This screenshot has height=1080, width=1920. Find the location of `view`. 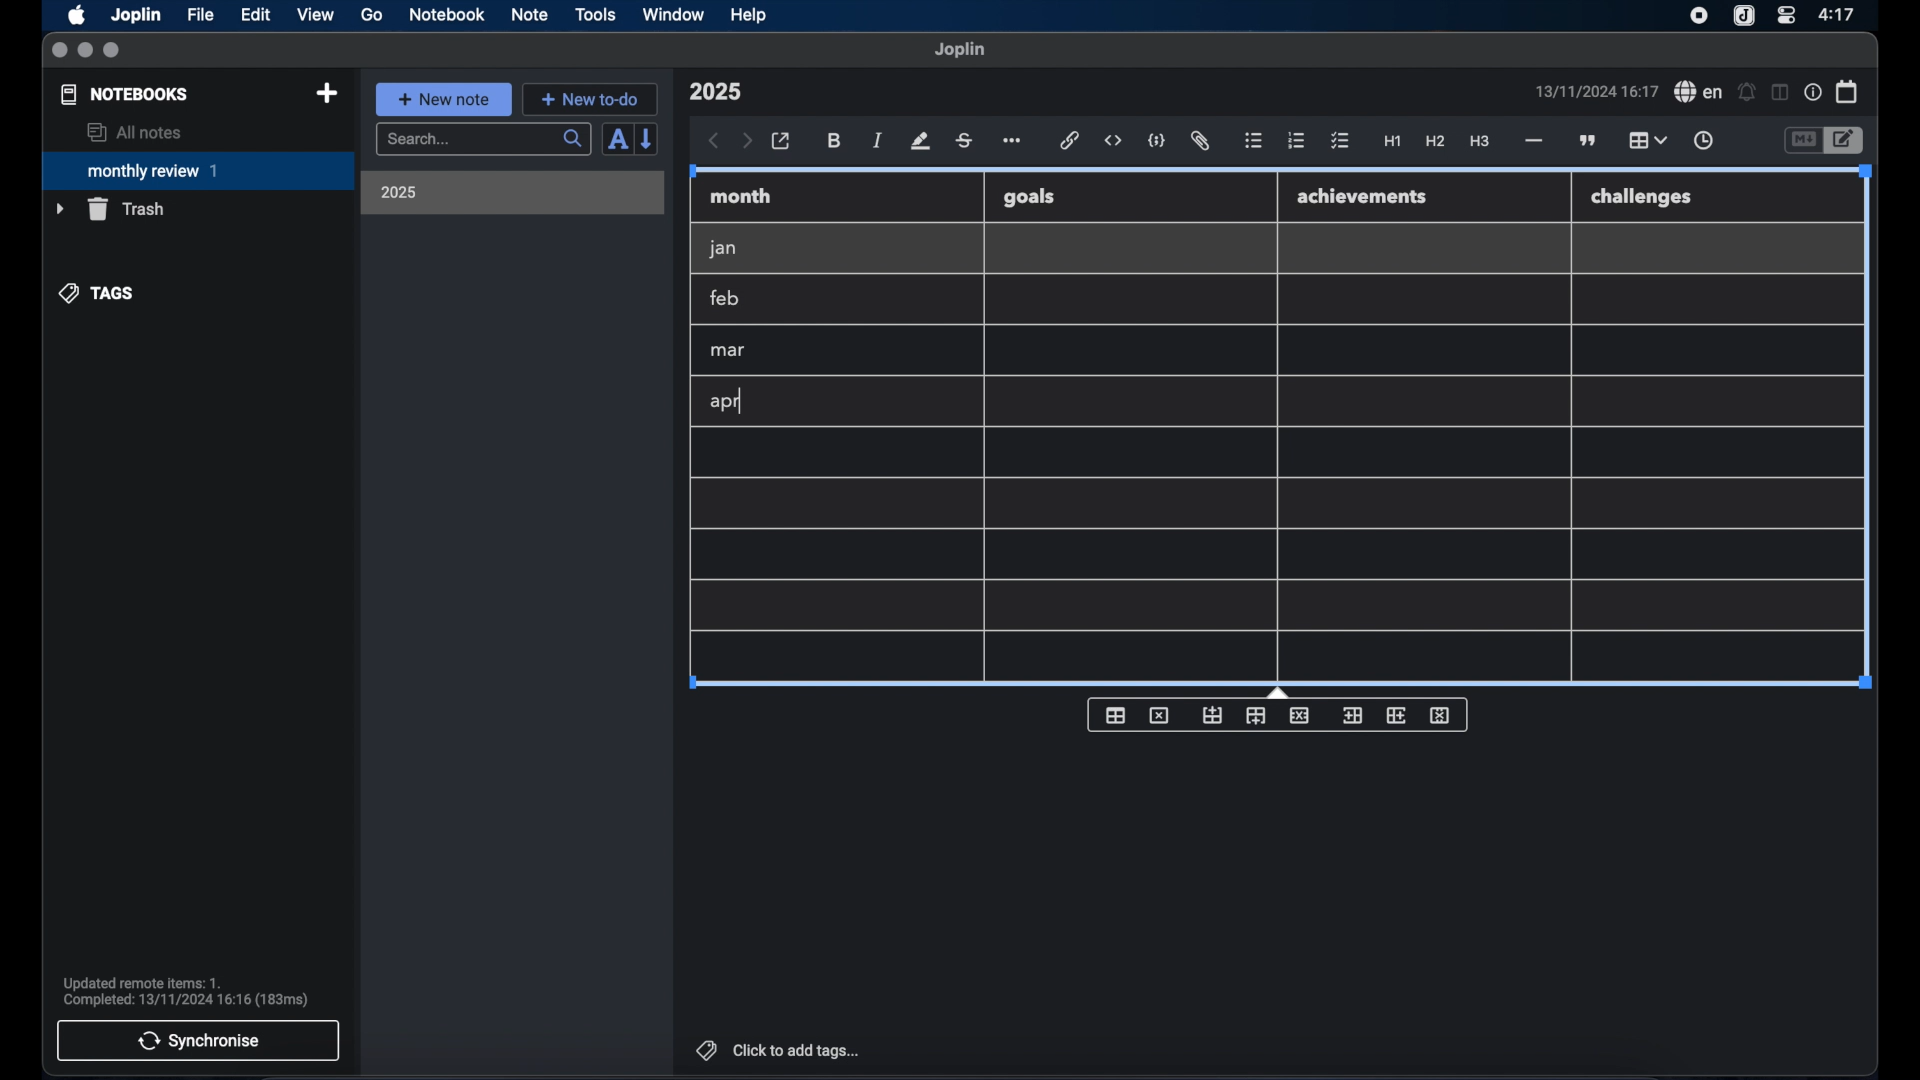

view is located at coordinates (315, 15).